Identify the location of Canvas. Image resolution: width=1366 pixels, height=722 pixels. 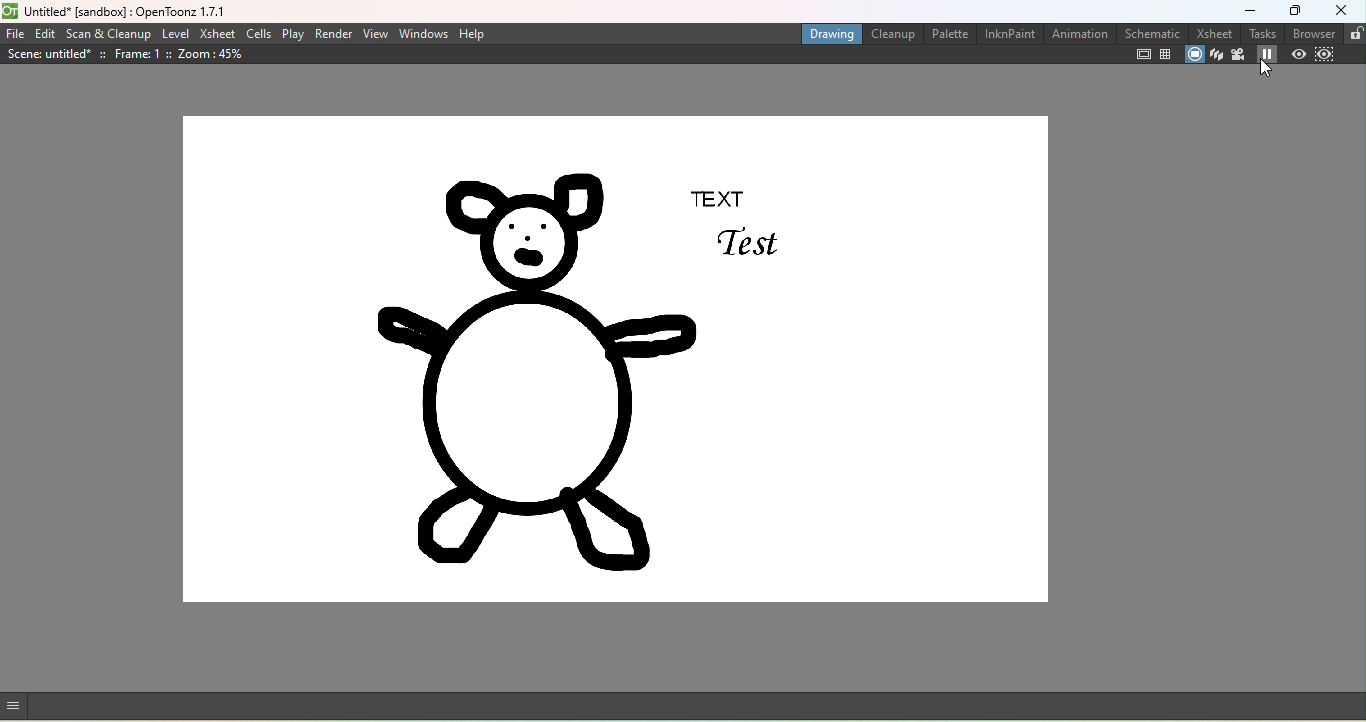
(617, 361).